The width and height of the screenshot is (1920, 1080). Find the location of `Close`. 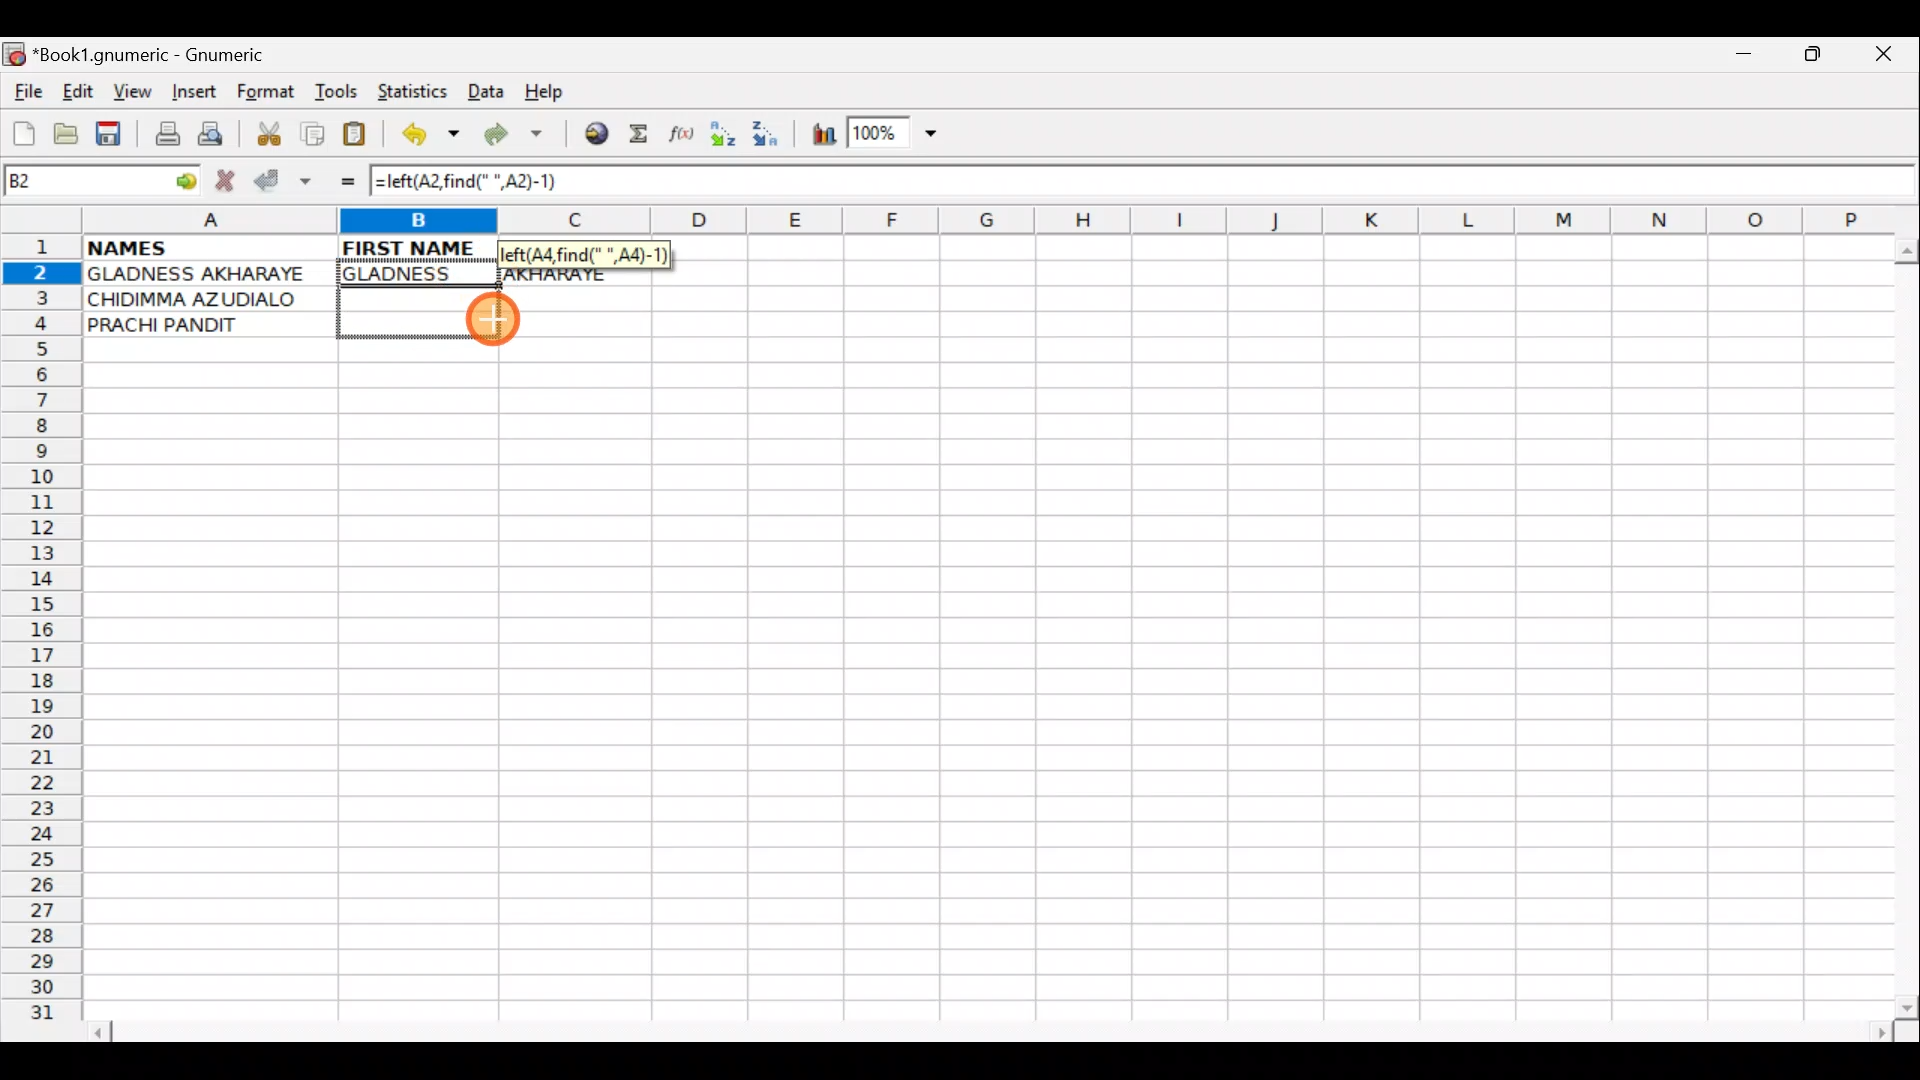

Close is located at coordinates (1889, 59).